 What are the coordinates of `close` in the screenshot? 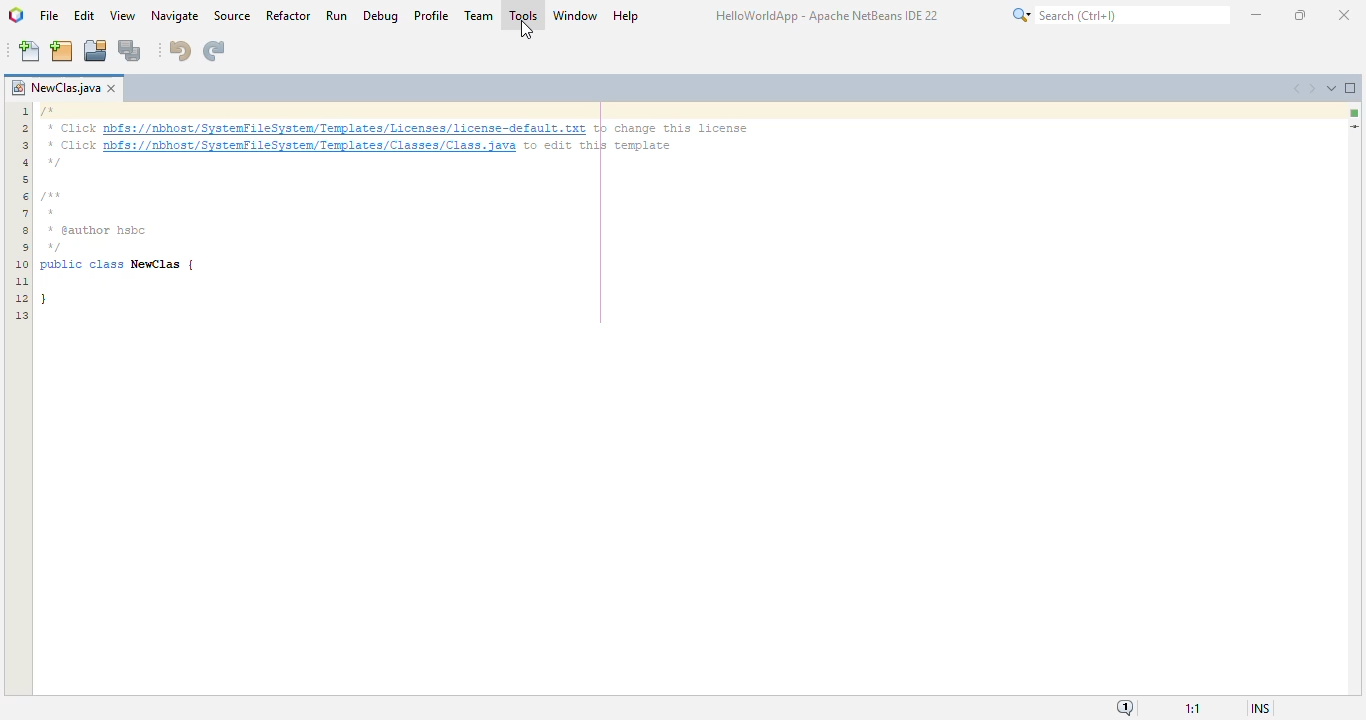 It's located at (1344, 14).